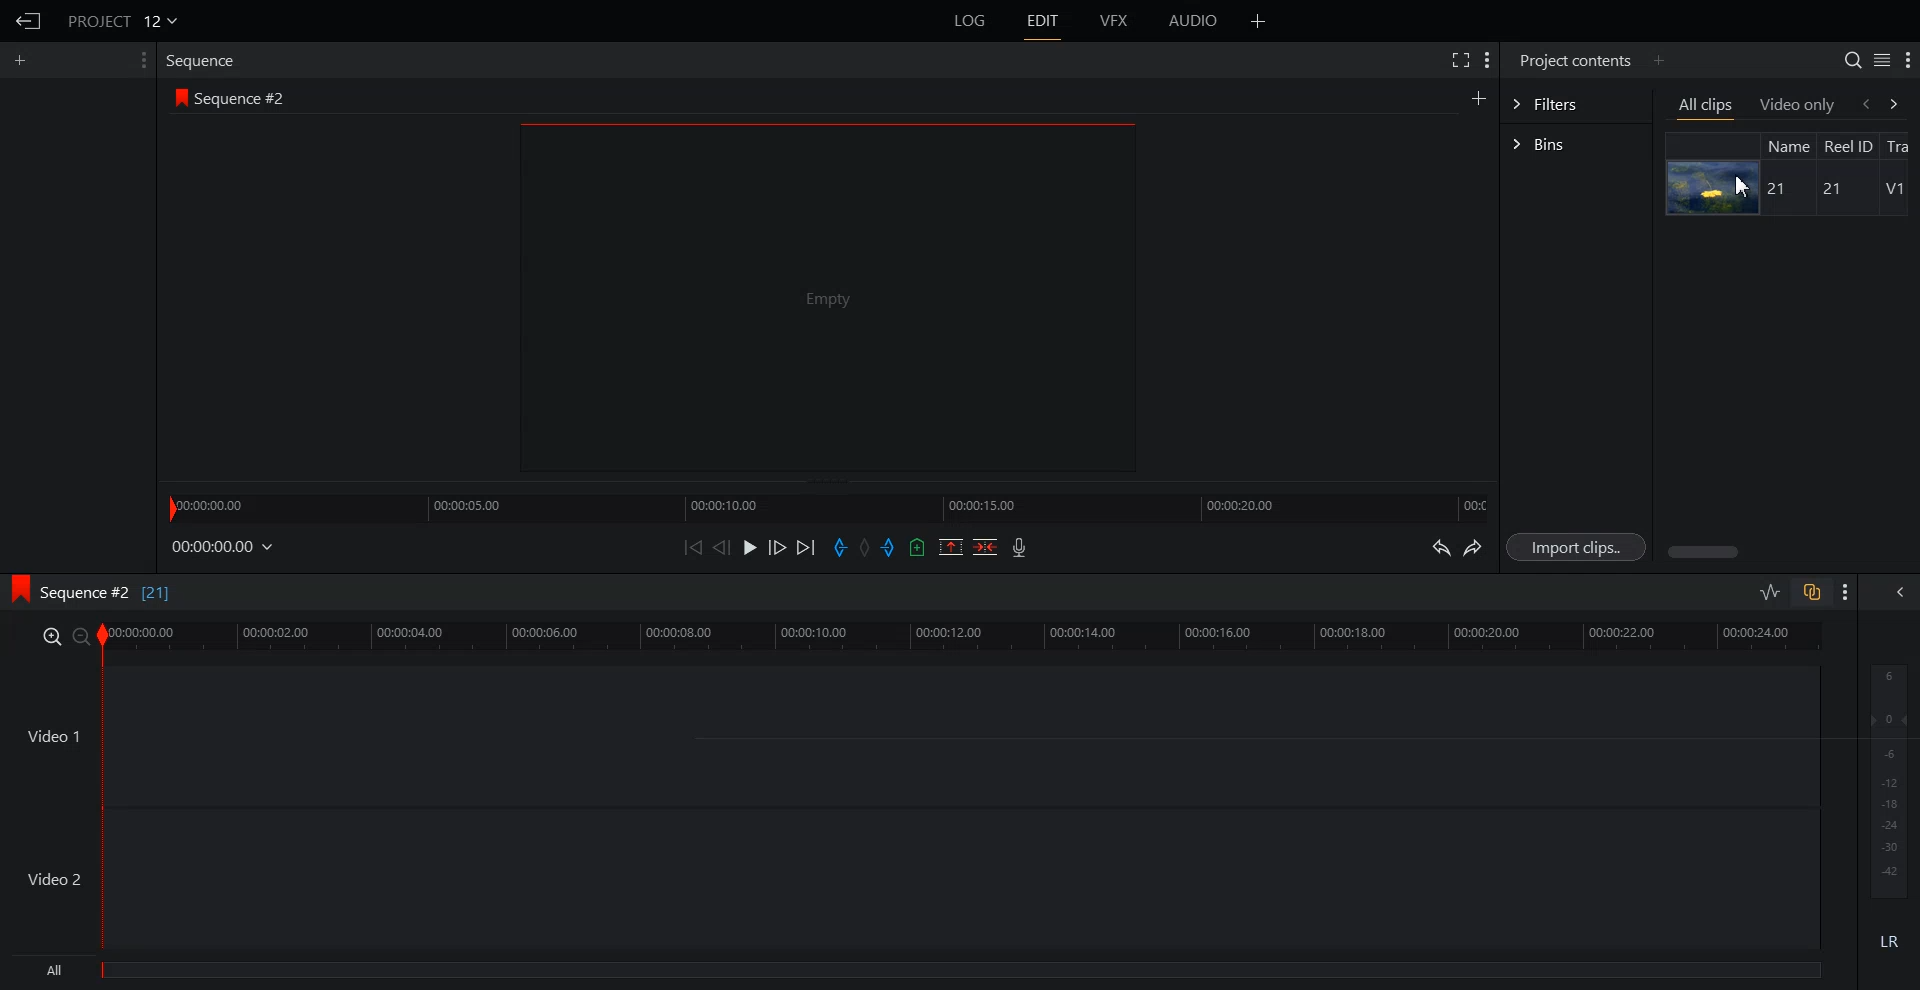  Describe the element at coordinates (1798, 105) in the screenshot. I see `Video only` at that location.